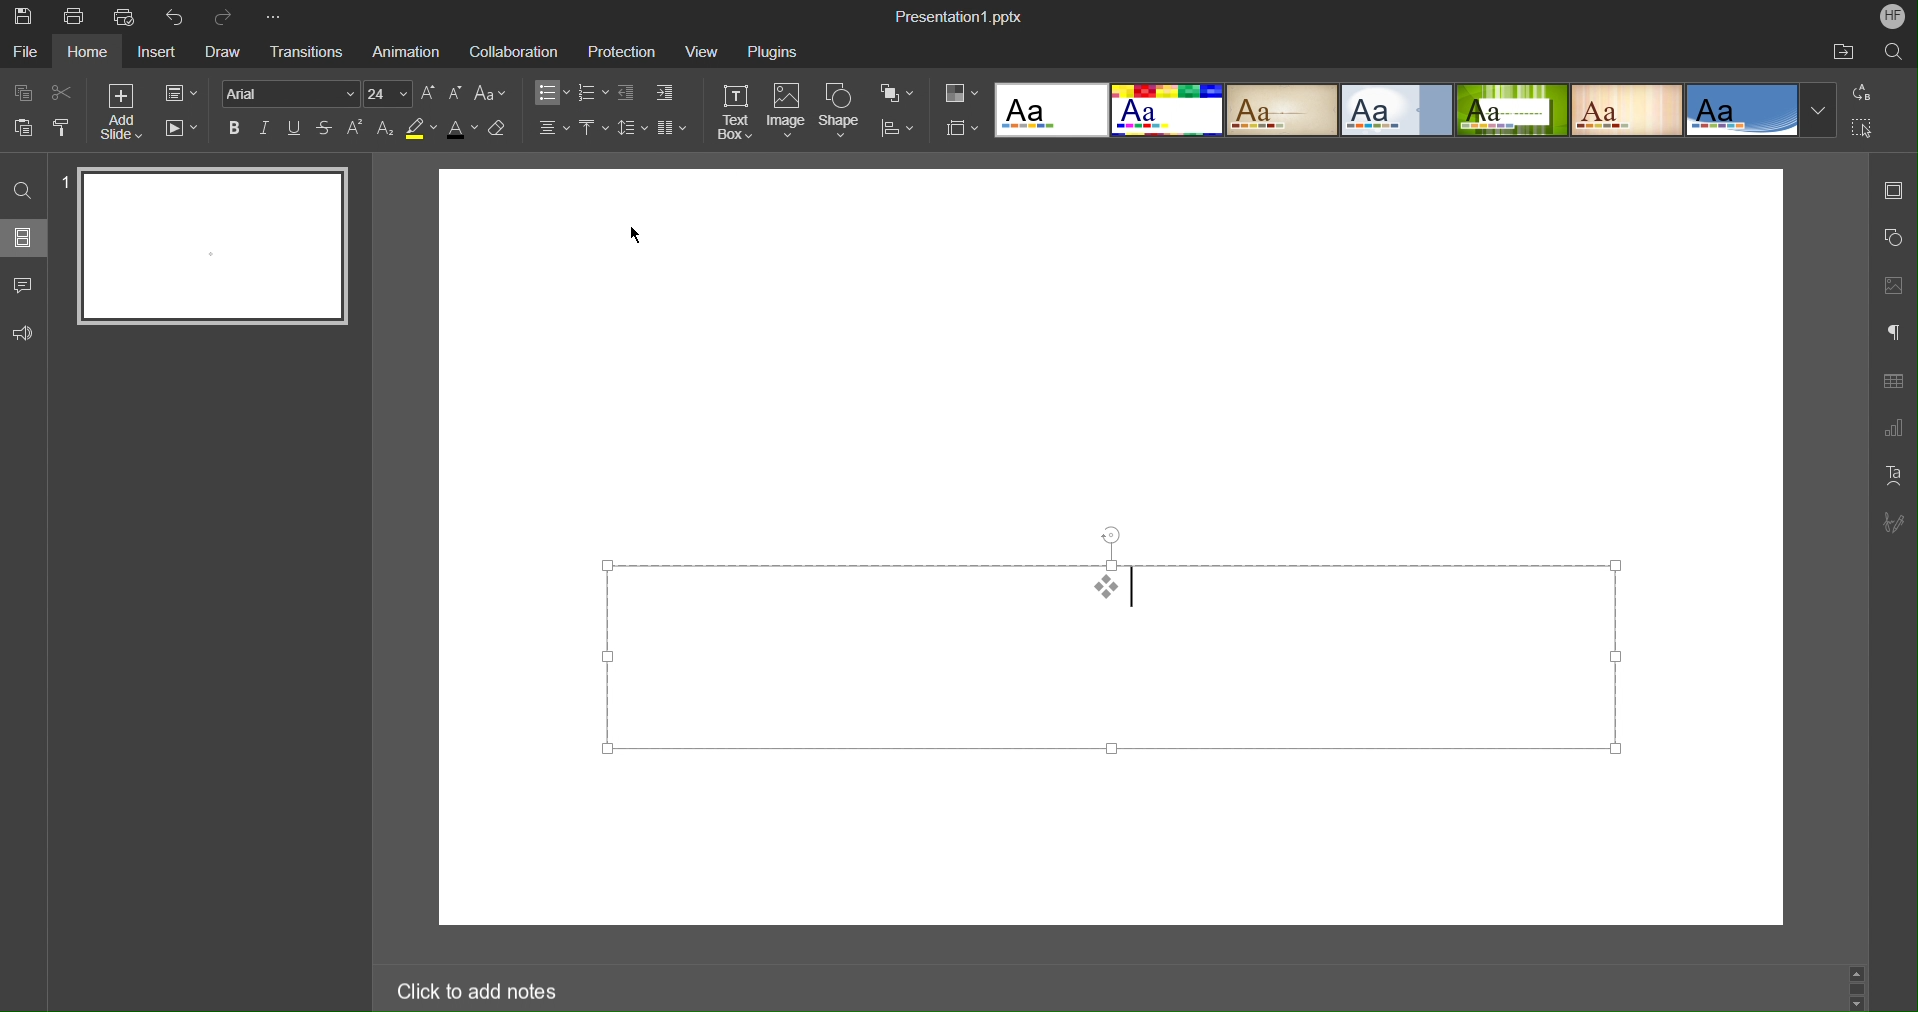  Describe the element at coordinates (158, 52) in the screenshot. I see `Insert` at that location.